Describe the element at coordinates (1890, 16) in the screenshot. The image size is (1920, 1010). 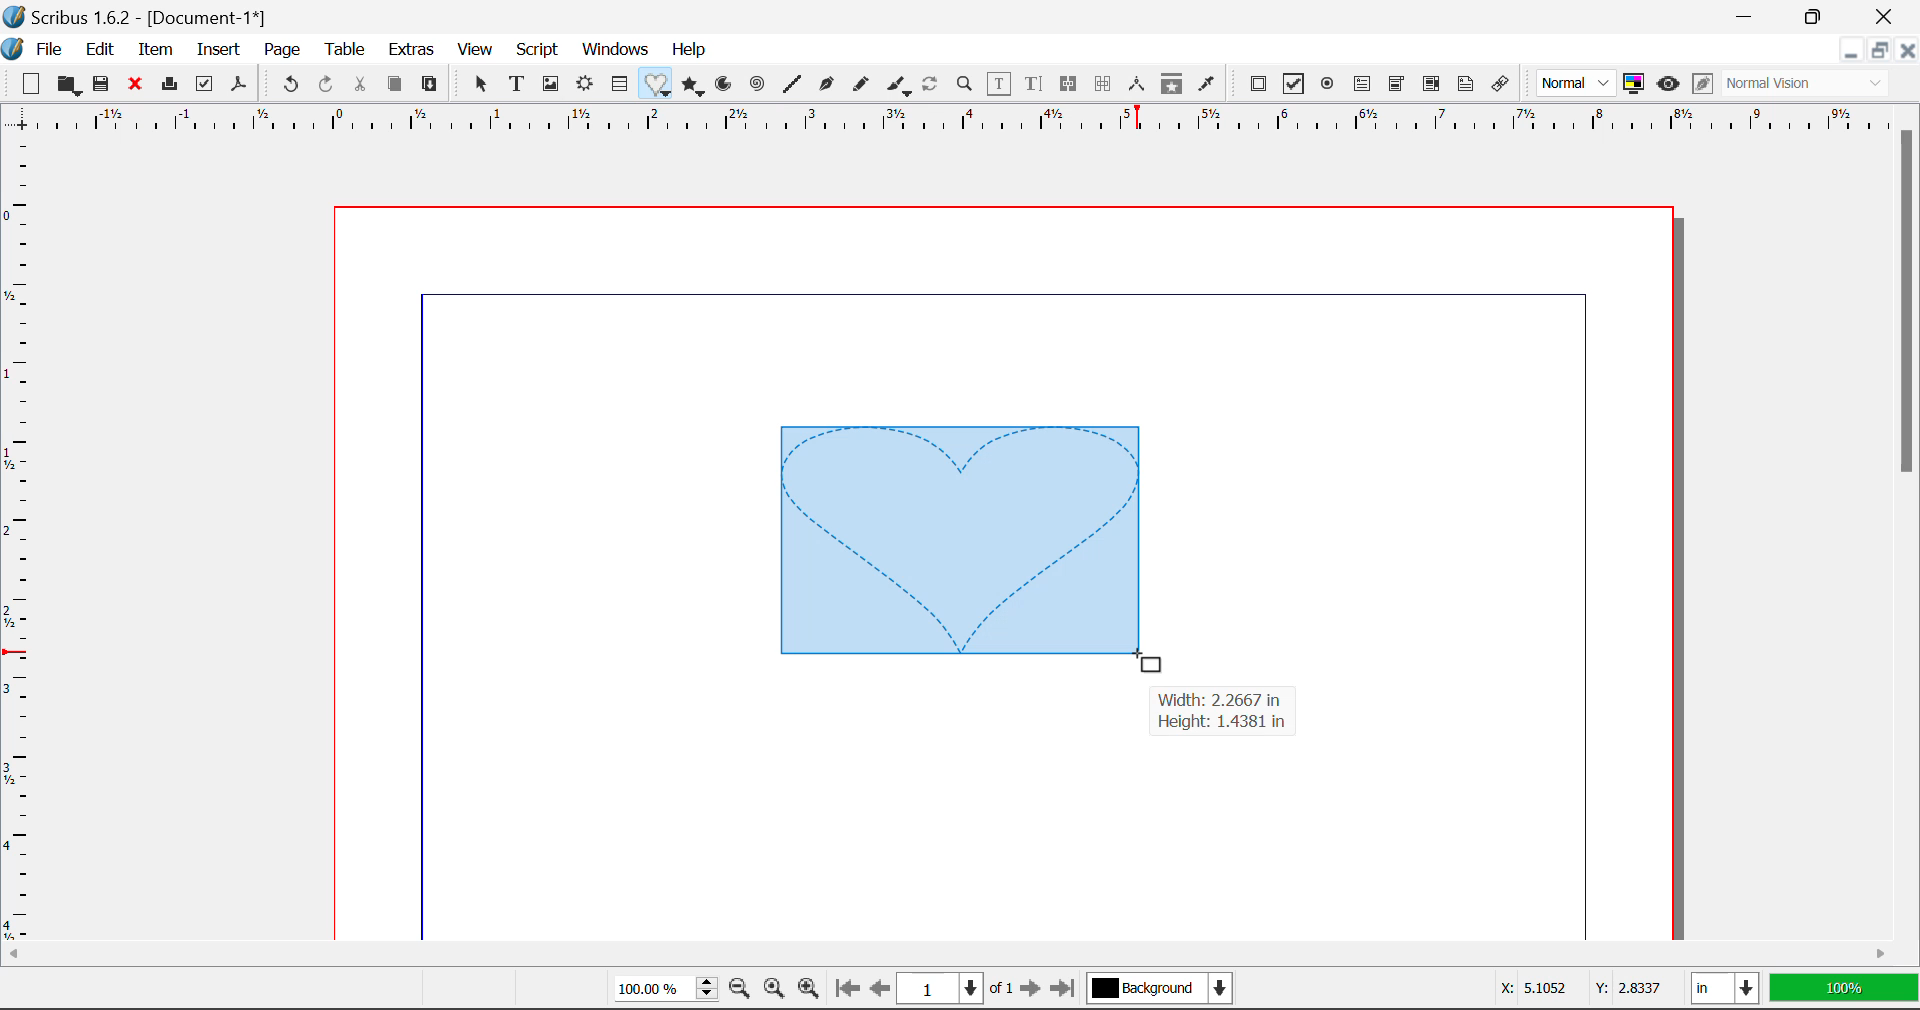
I see `Close` at that location.